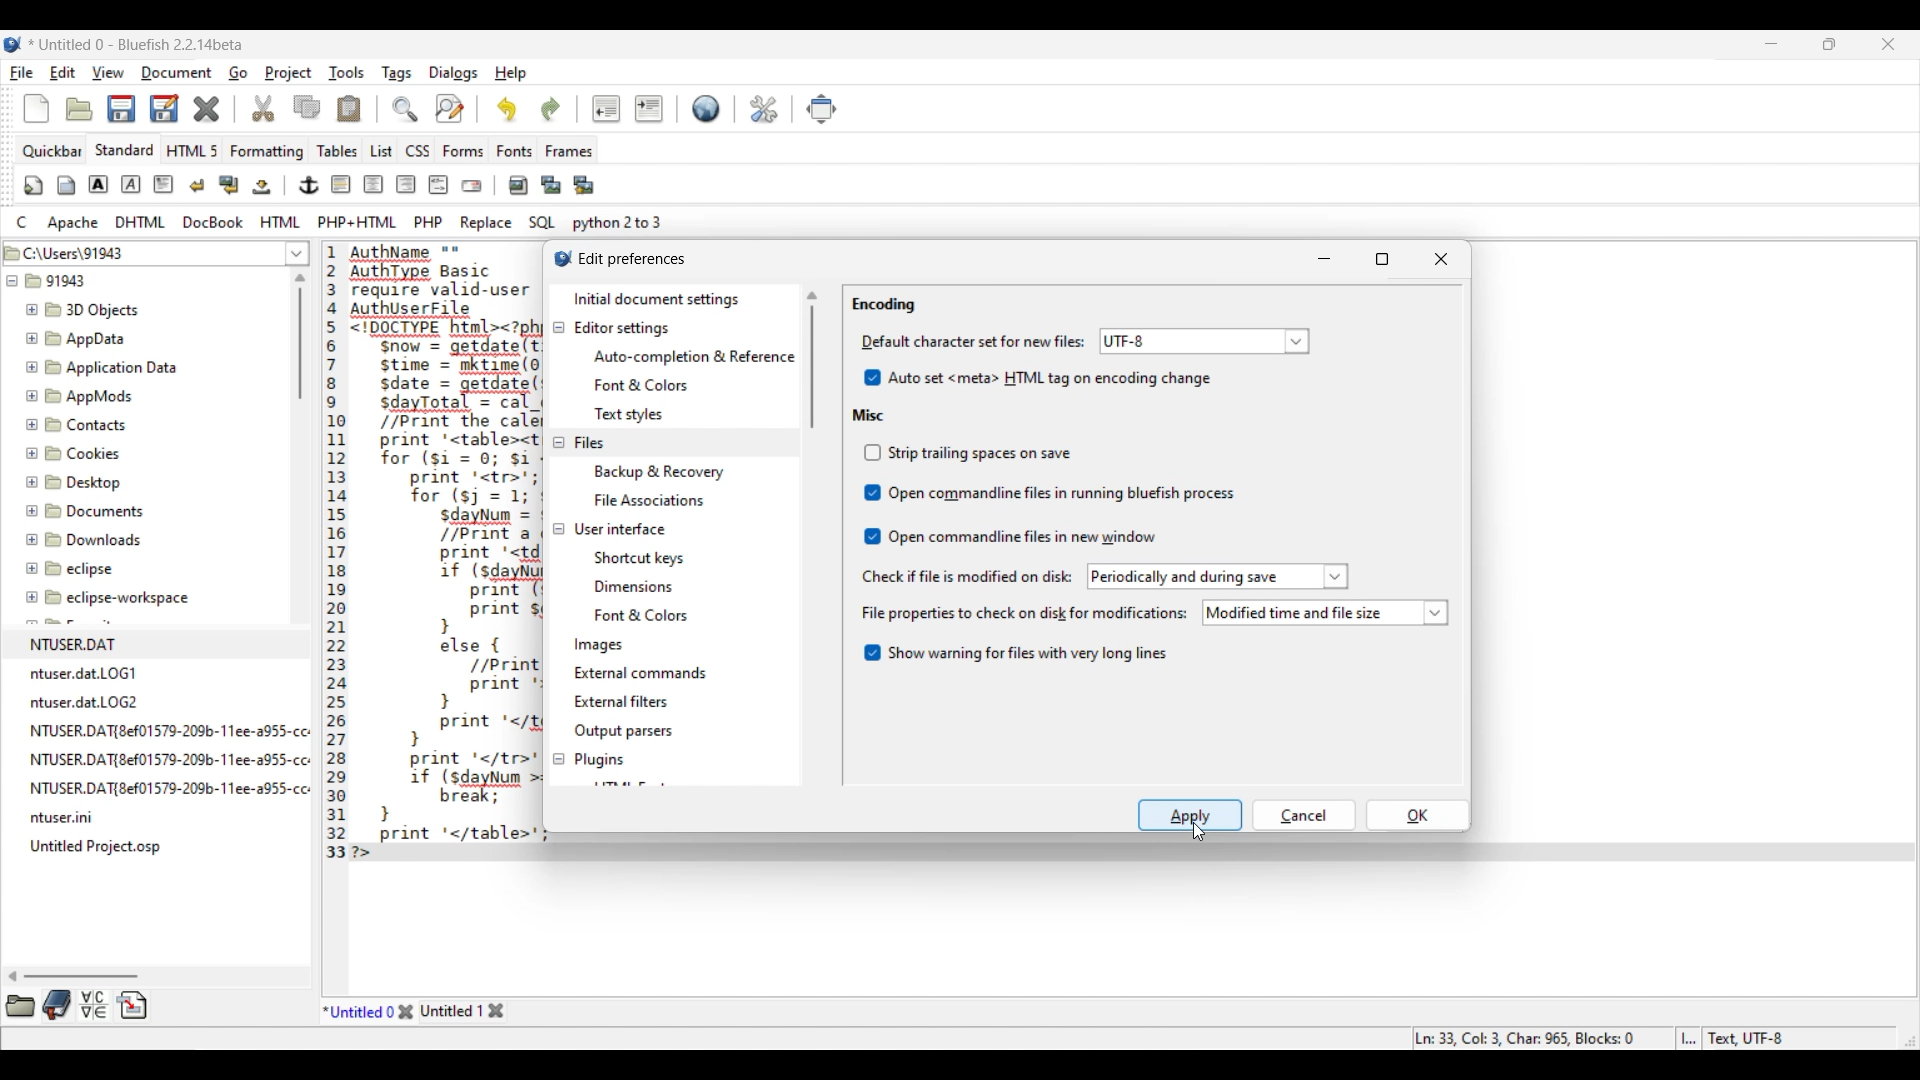  I want to click on List of folder location, so click(297, 253).